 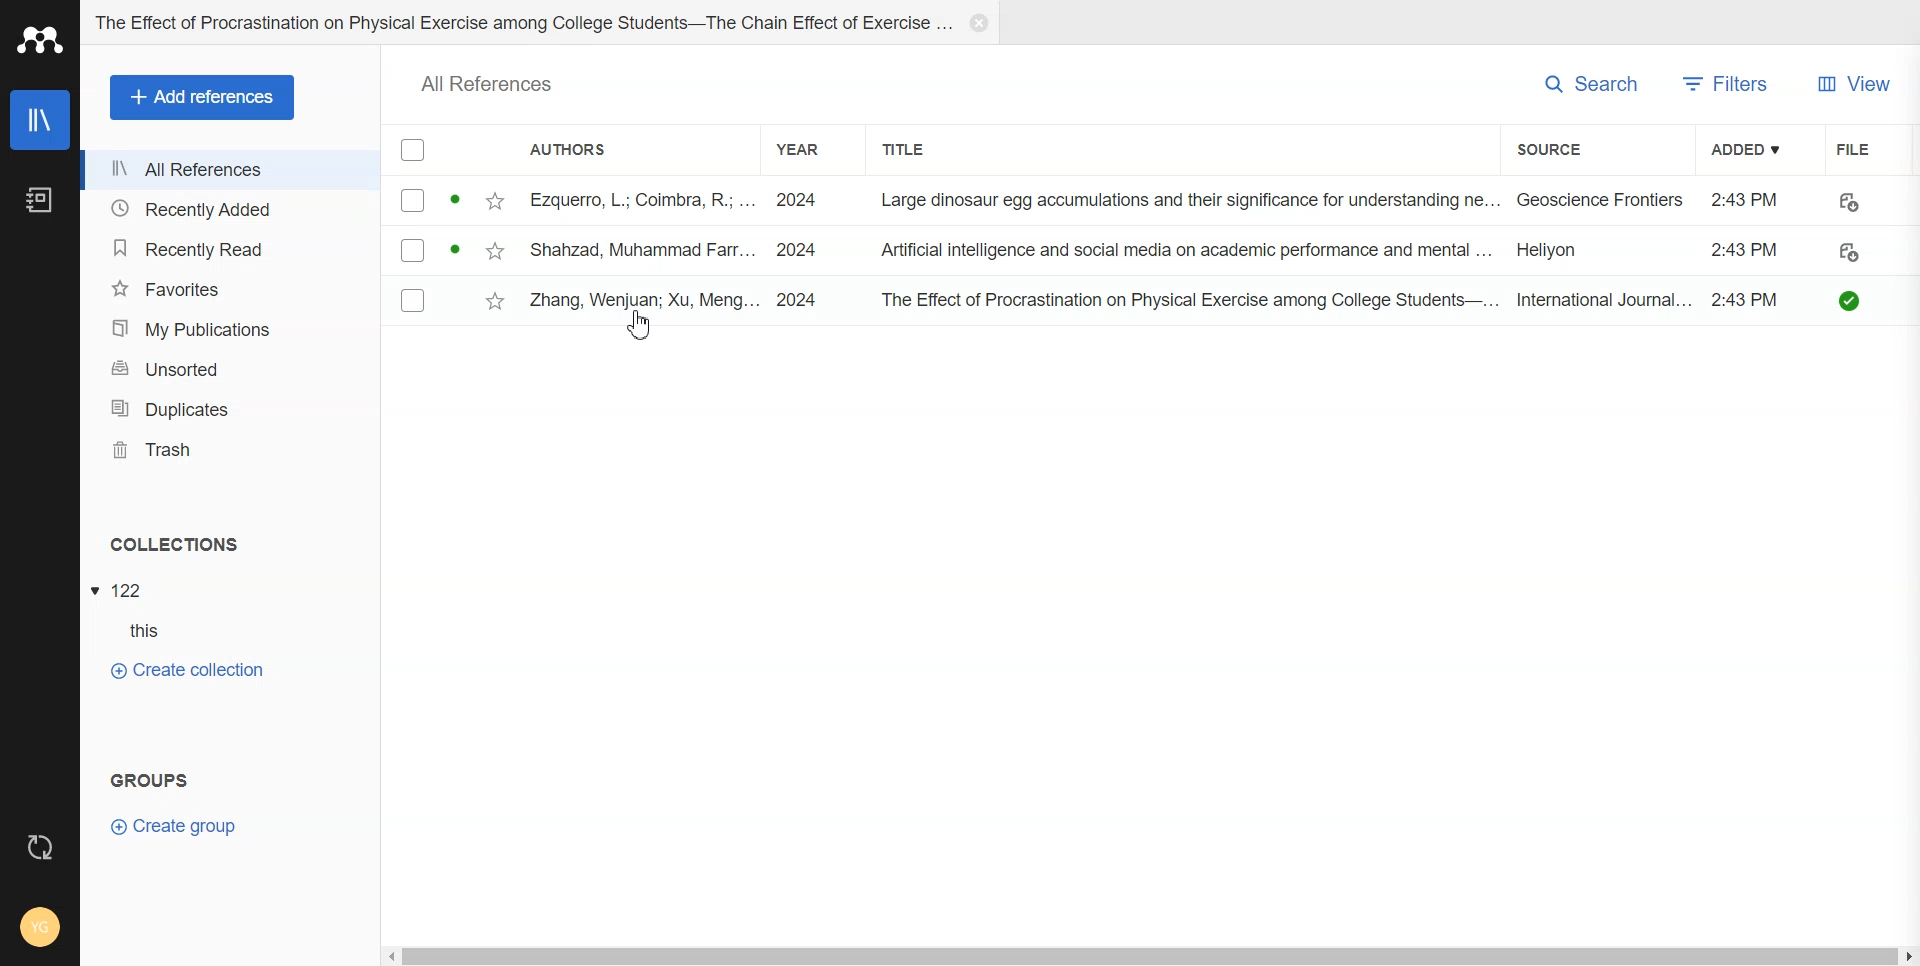 What do you see at coordinates (1744, 196) in the screenshot?
I see `2:43PM` at bounding box center [1744, 196].